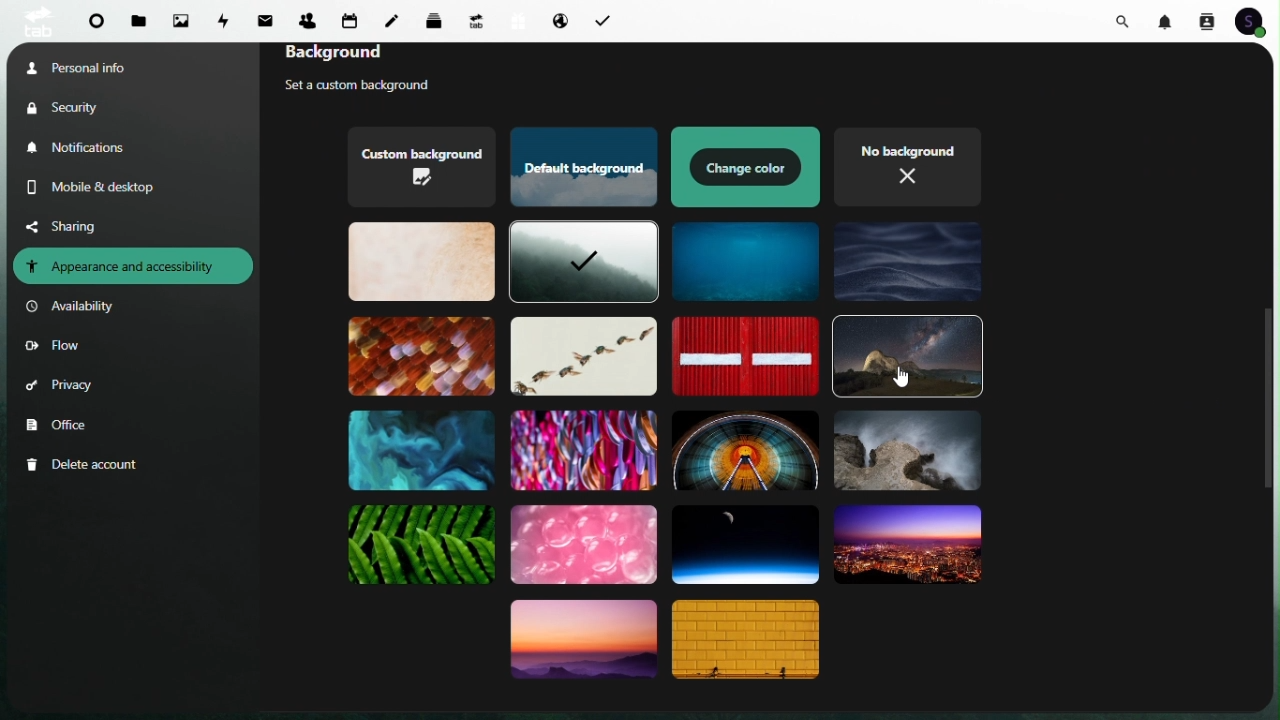 The height and width of the screenshot is (720, 1280). I want to click on Notifications, so click(1168, 20).